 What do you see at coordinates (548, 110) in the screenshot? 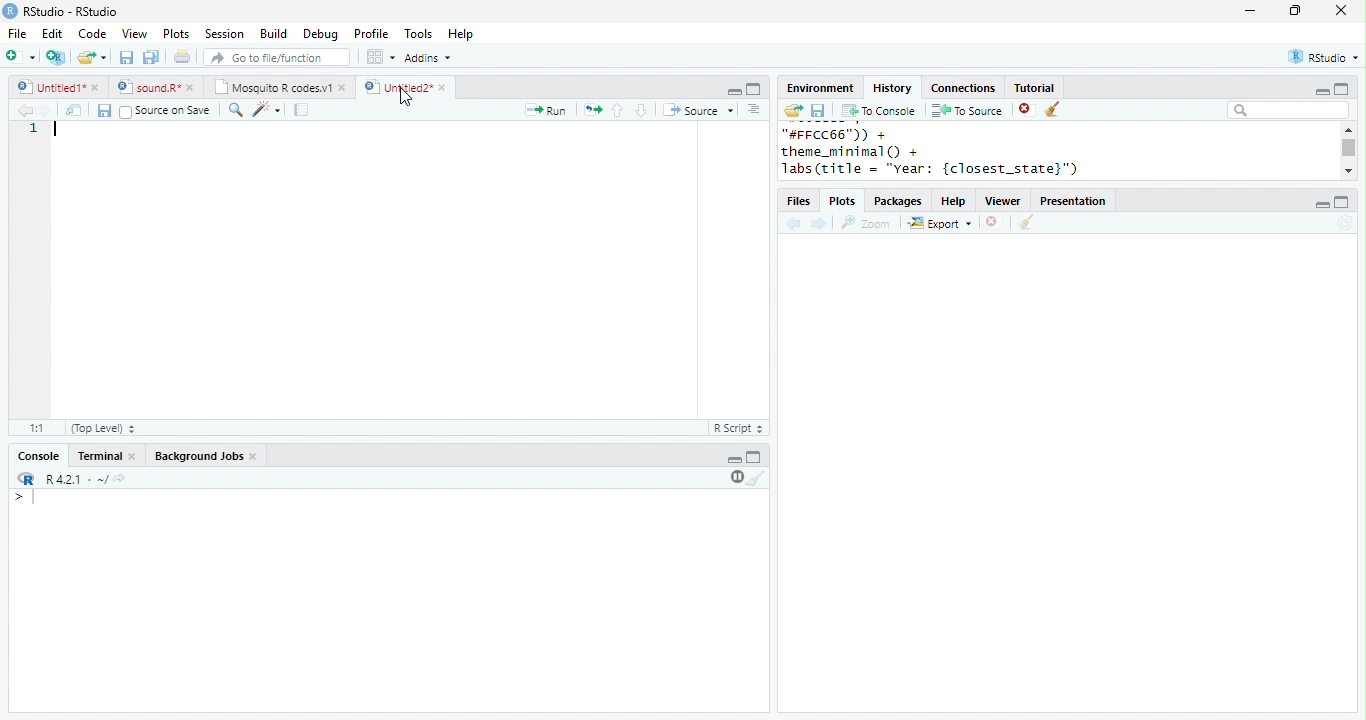
I see `Run` at bounding box center [548, 110].